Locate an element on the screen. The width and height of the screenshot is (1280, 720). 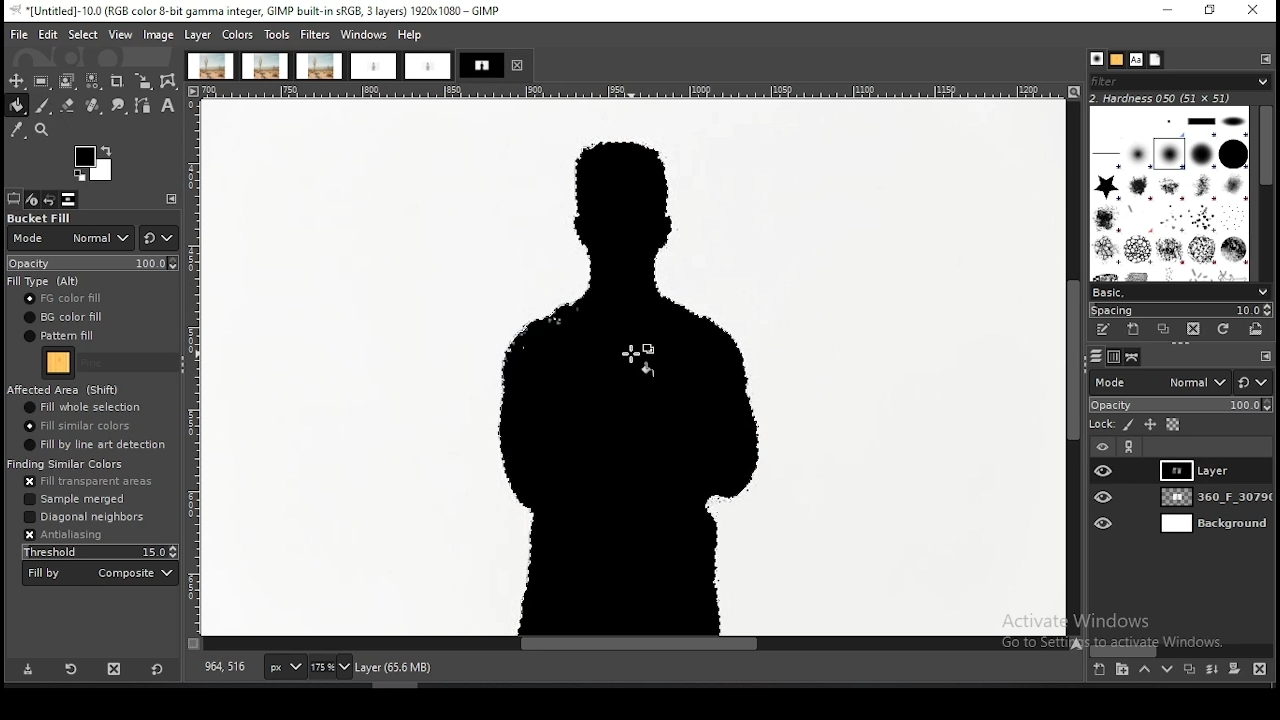
filters is located at coordinates (316, 35).